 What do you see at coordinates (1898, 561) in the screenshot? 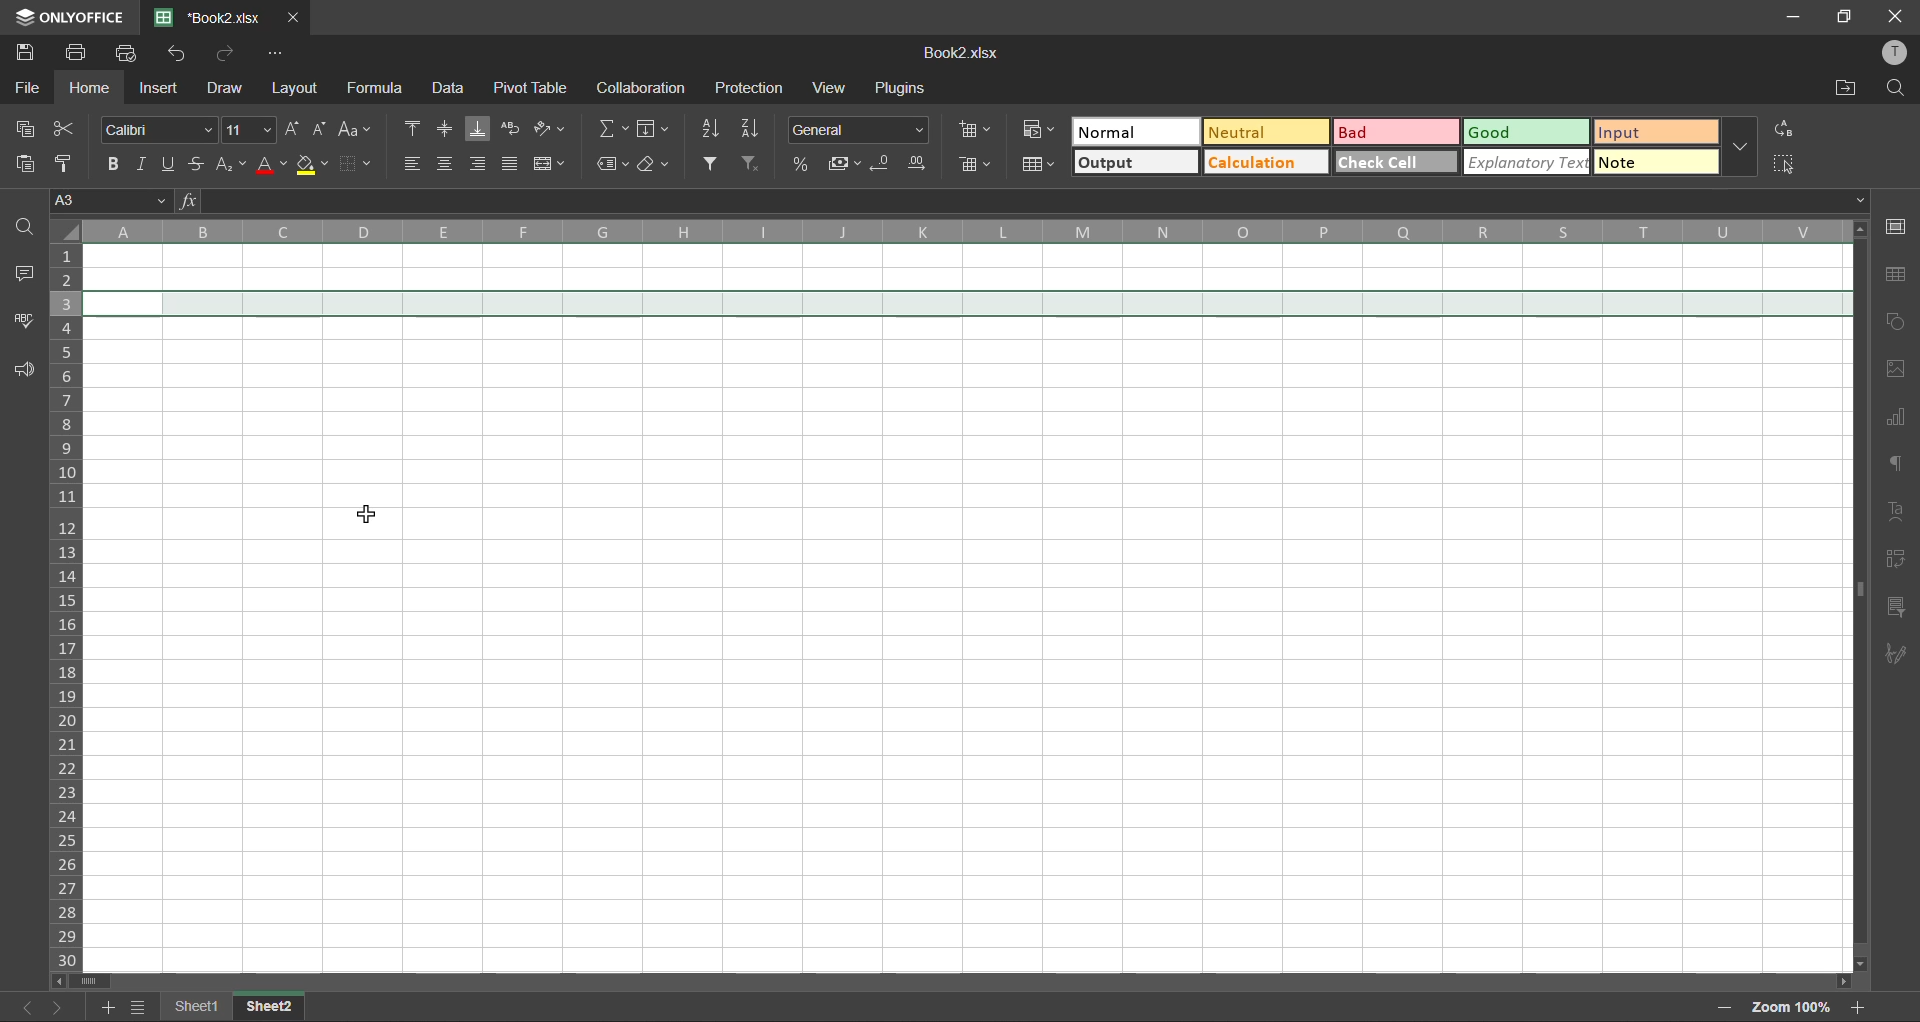
I see `pivot table` at bounding box center [1898, 561].